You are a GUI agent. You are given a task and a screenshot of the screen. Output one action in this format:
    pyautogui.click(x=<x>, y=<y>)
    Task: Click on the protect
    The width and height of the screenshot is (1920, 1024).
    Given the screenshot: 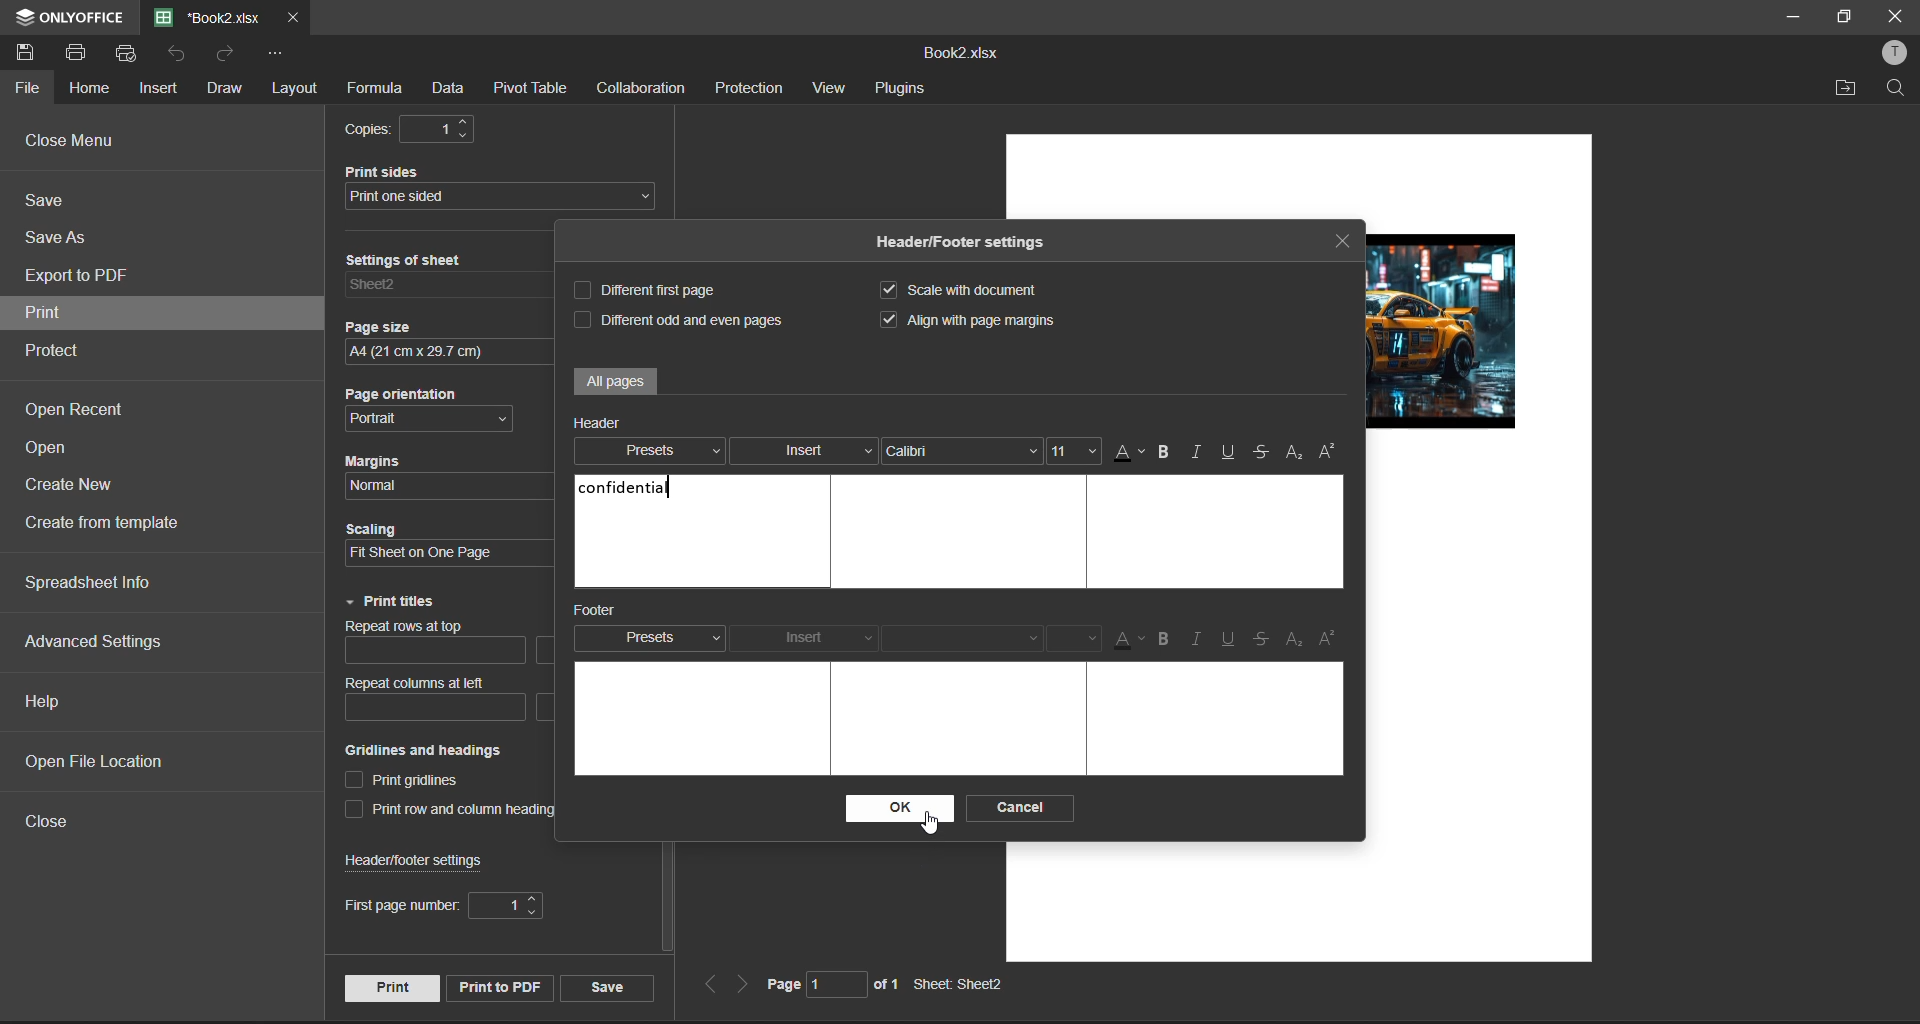 What is the action you would take?
    pyautogui.click(x=65, y=352)
    